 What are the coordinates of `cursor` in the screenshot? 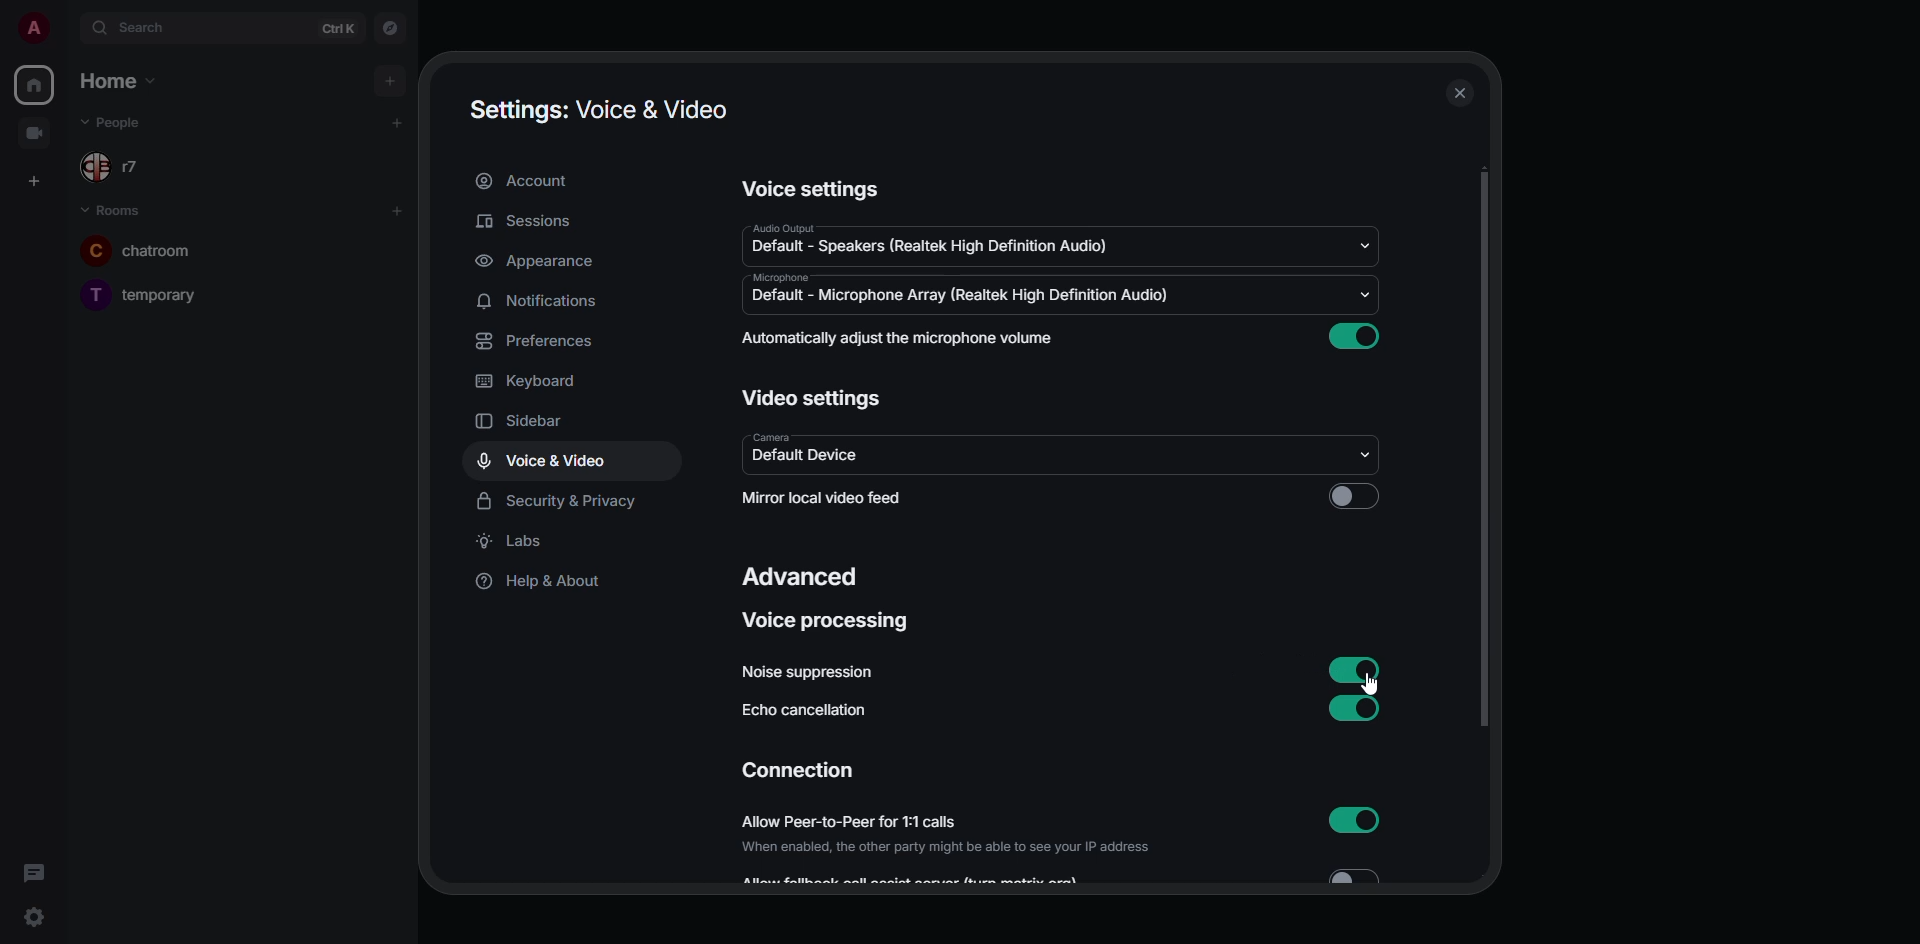 It's located at (1378, 684).